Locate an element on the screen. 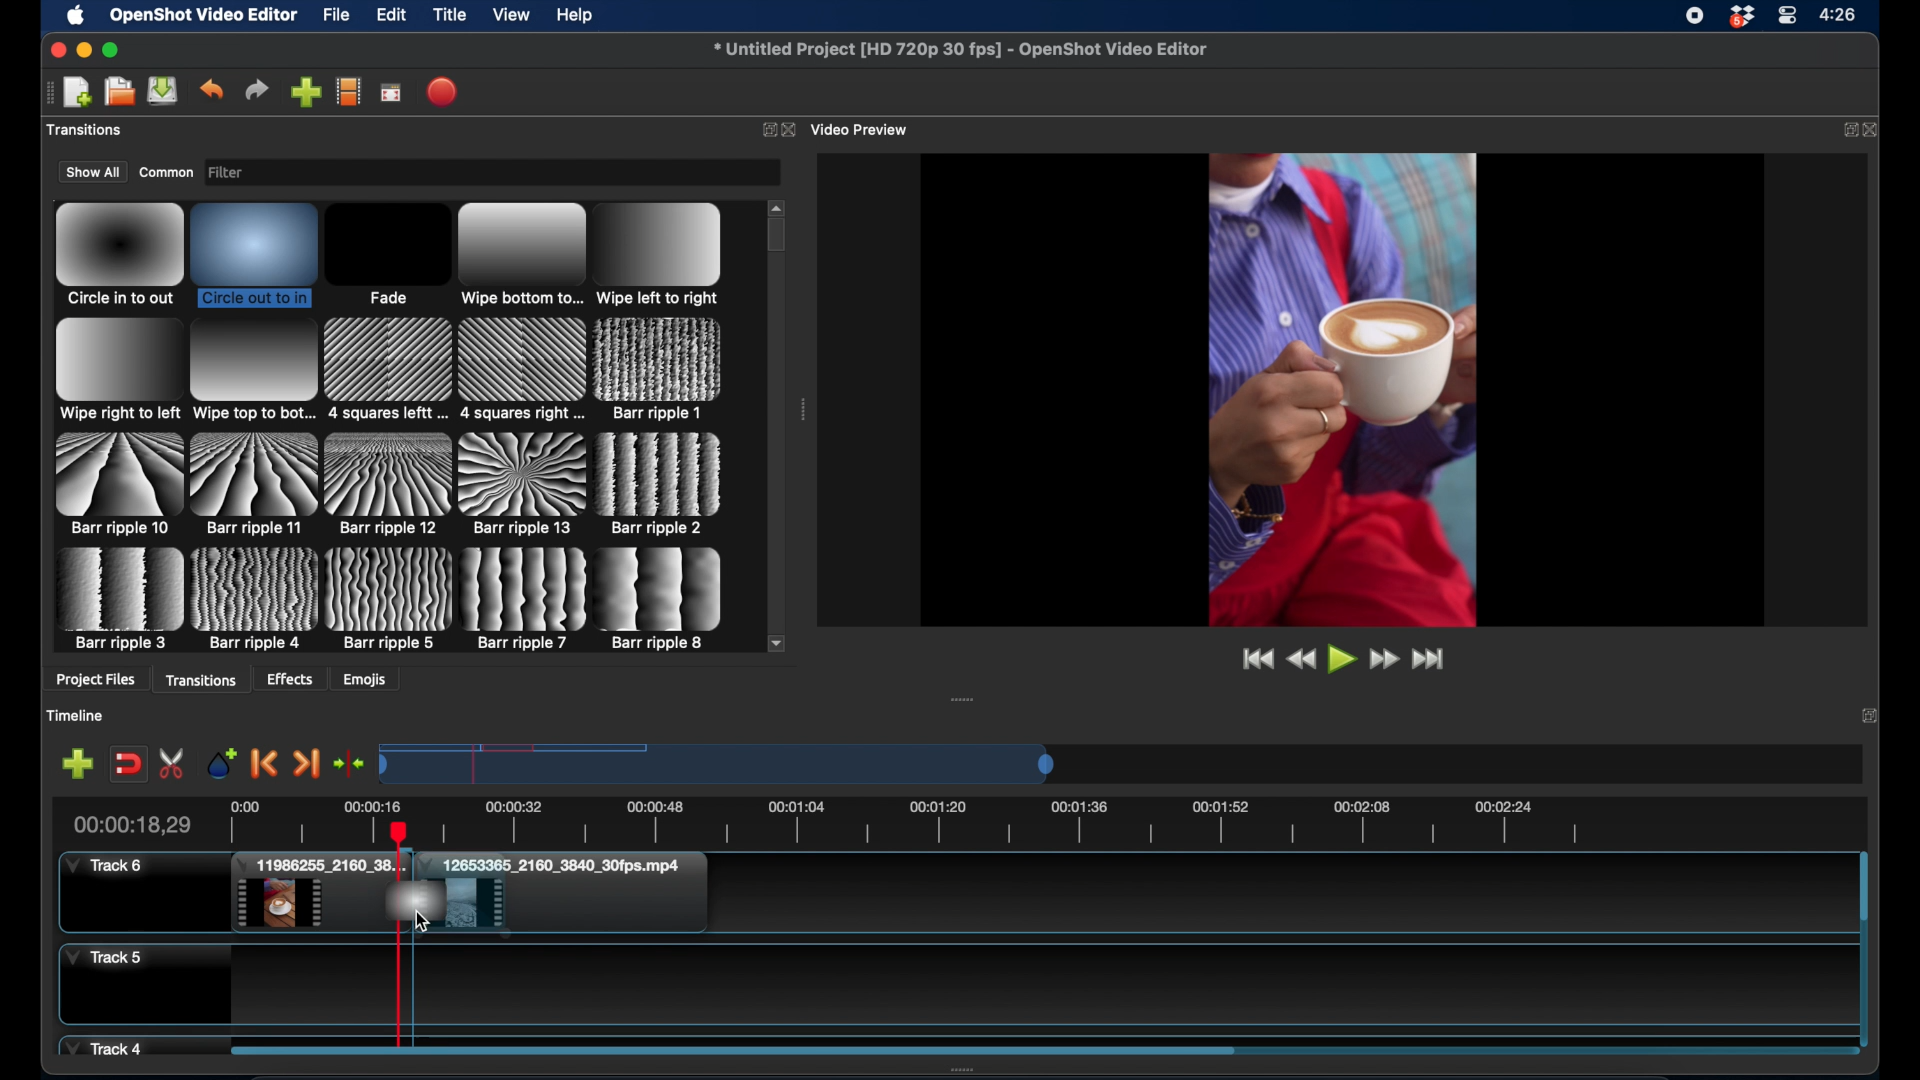 The height and width of the screenshot is (1080, 1920). rewind is located at coordinates (1300, 659).